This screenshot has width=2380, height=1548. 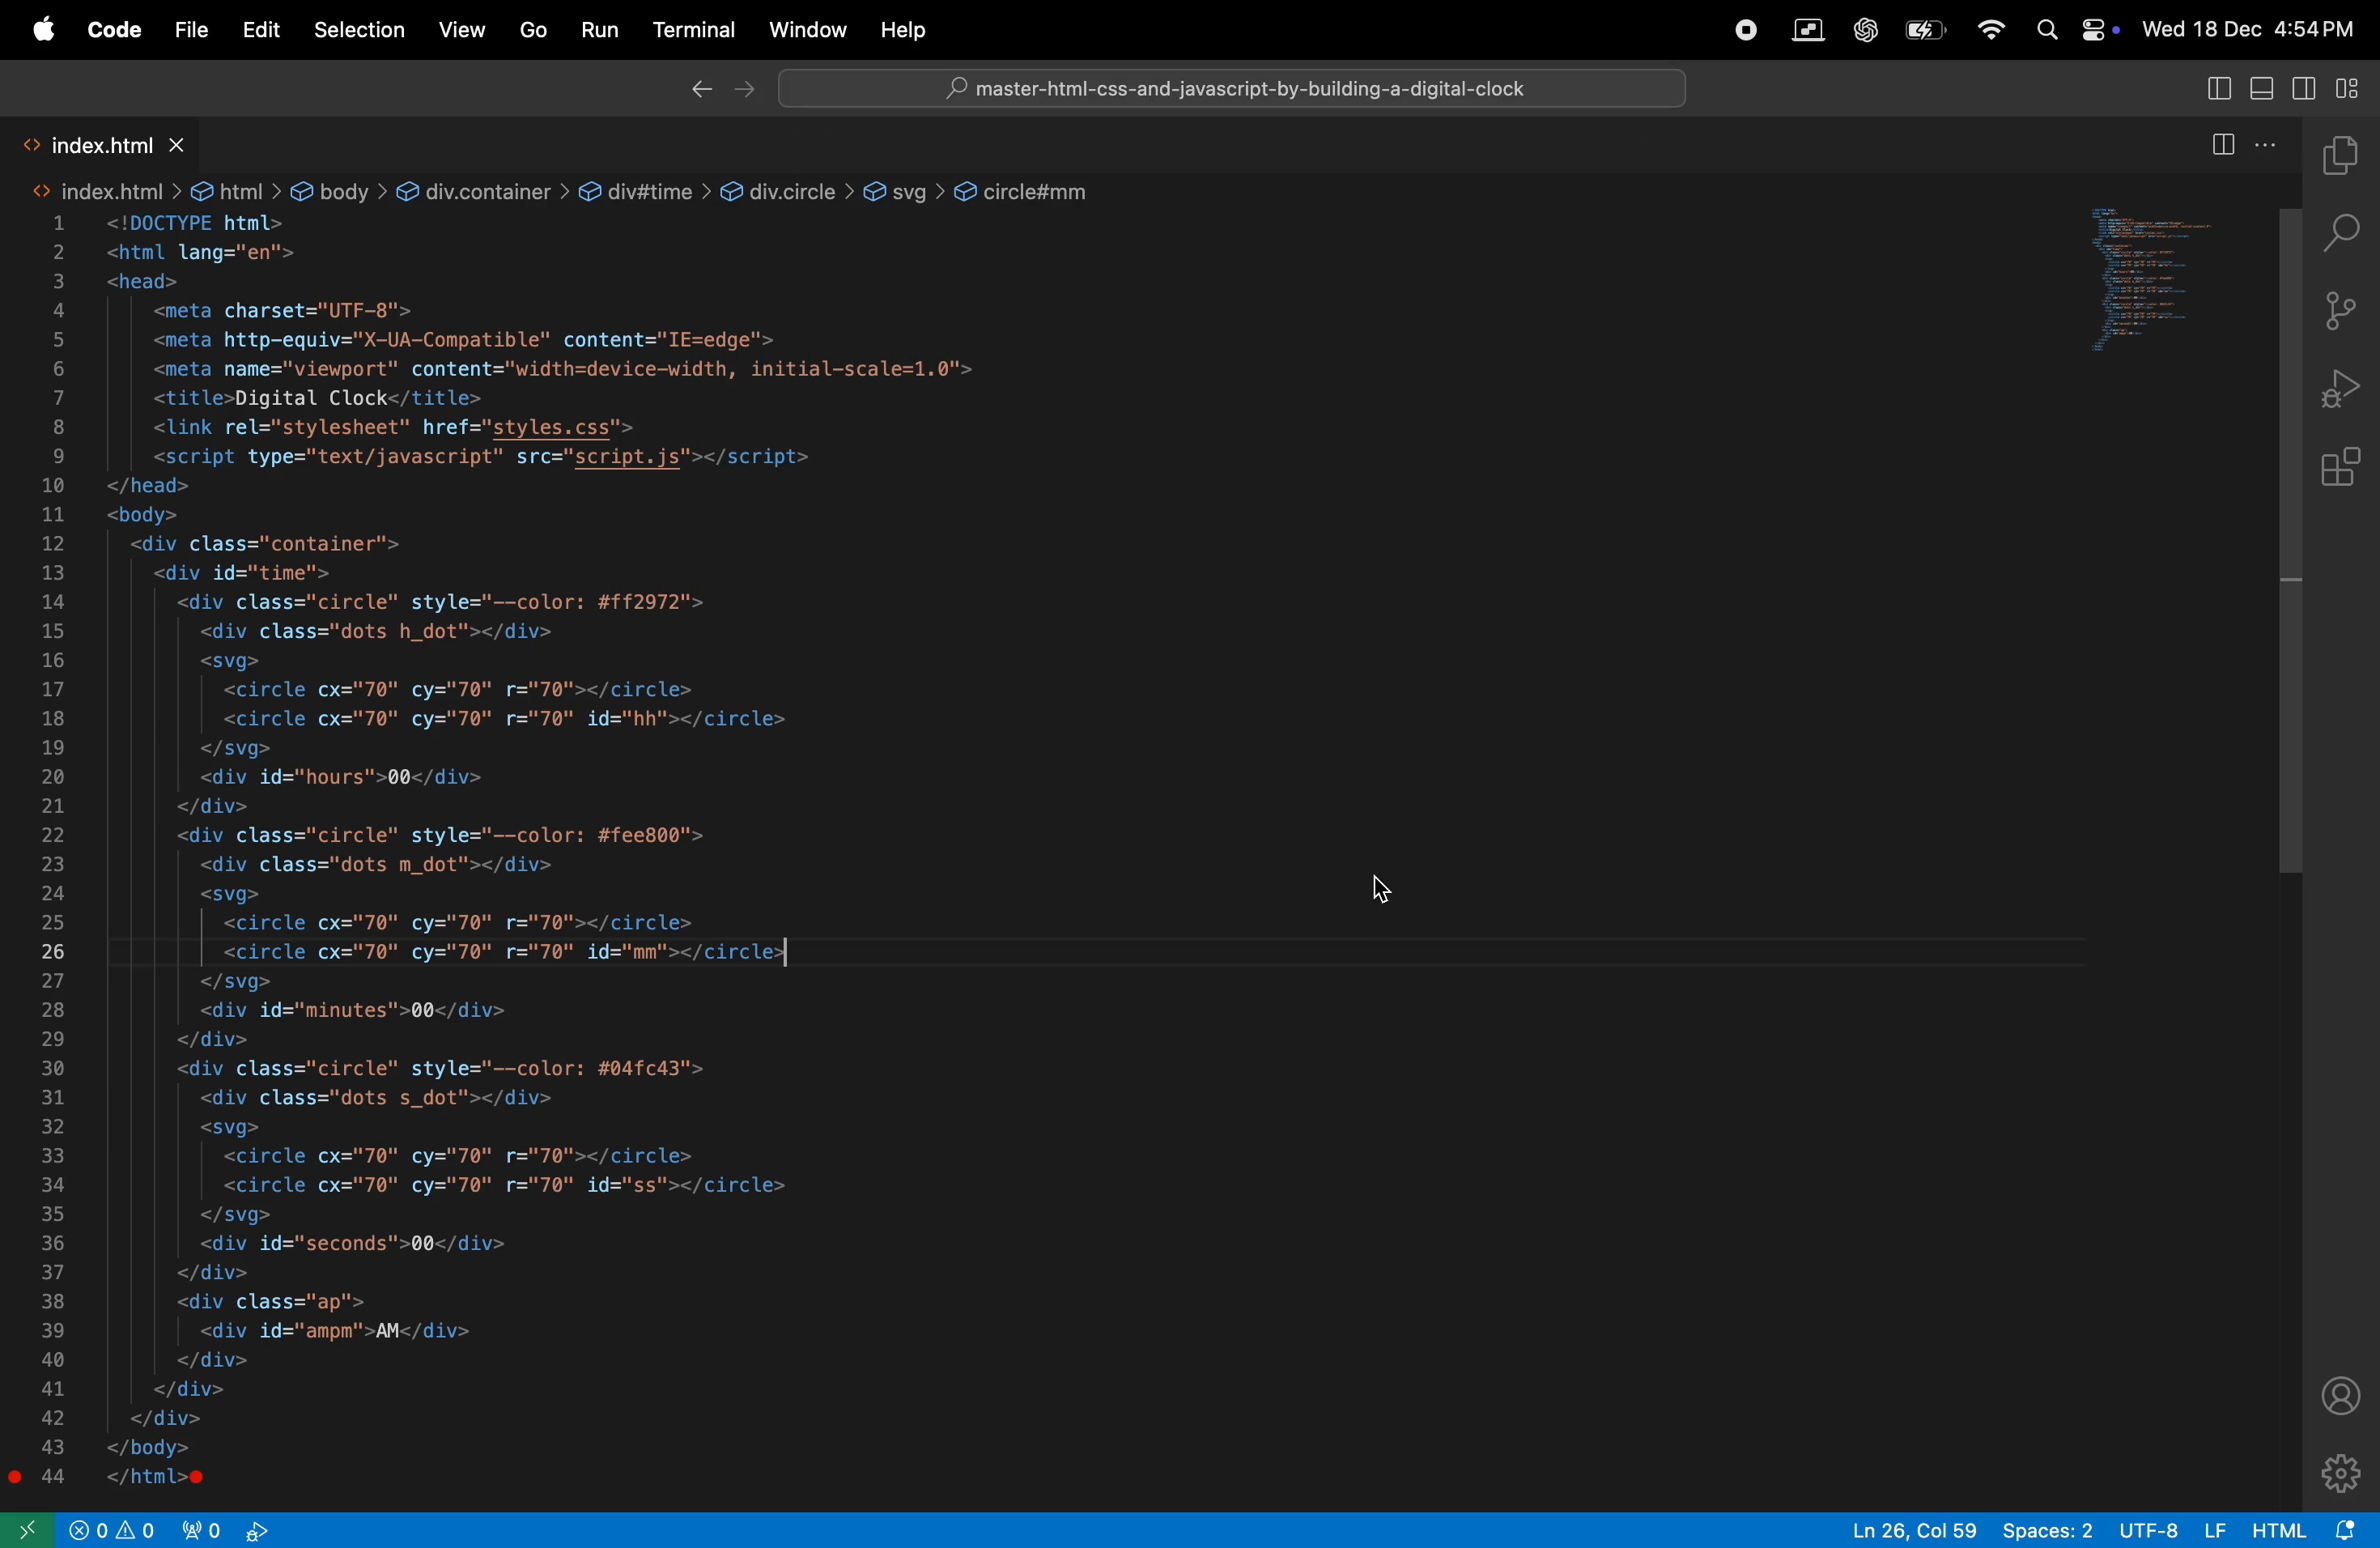 I want to click on profile, so click(x=2341, y=1394).